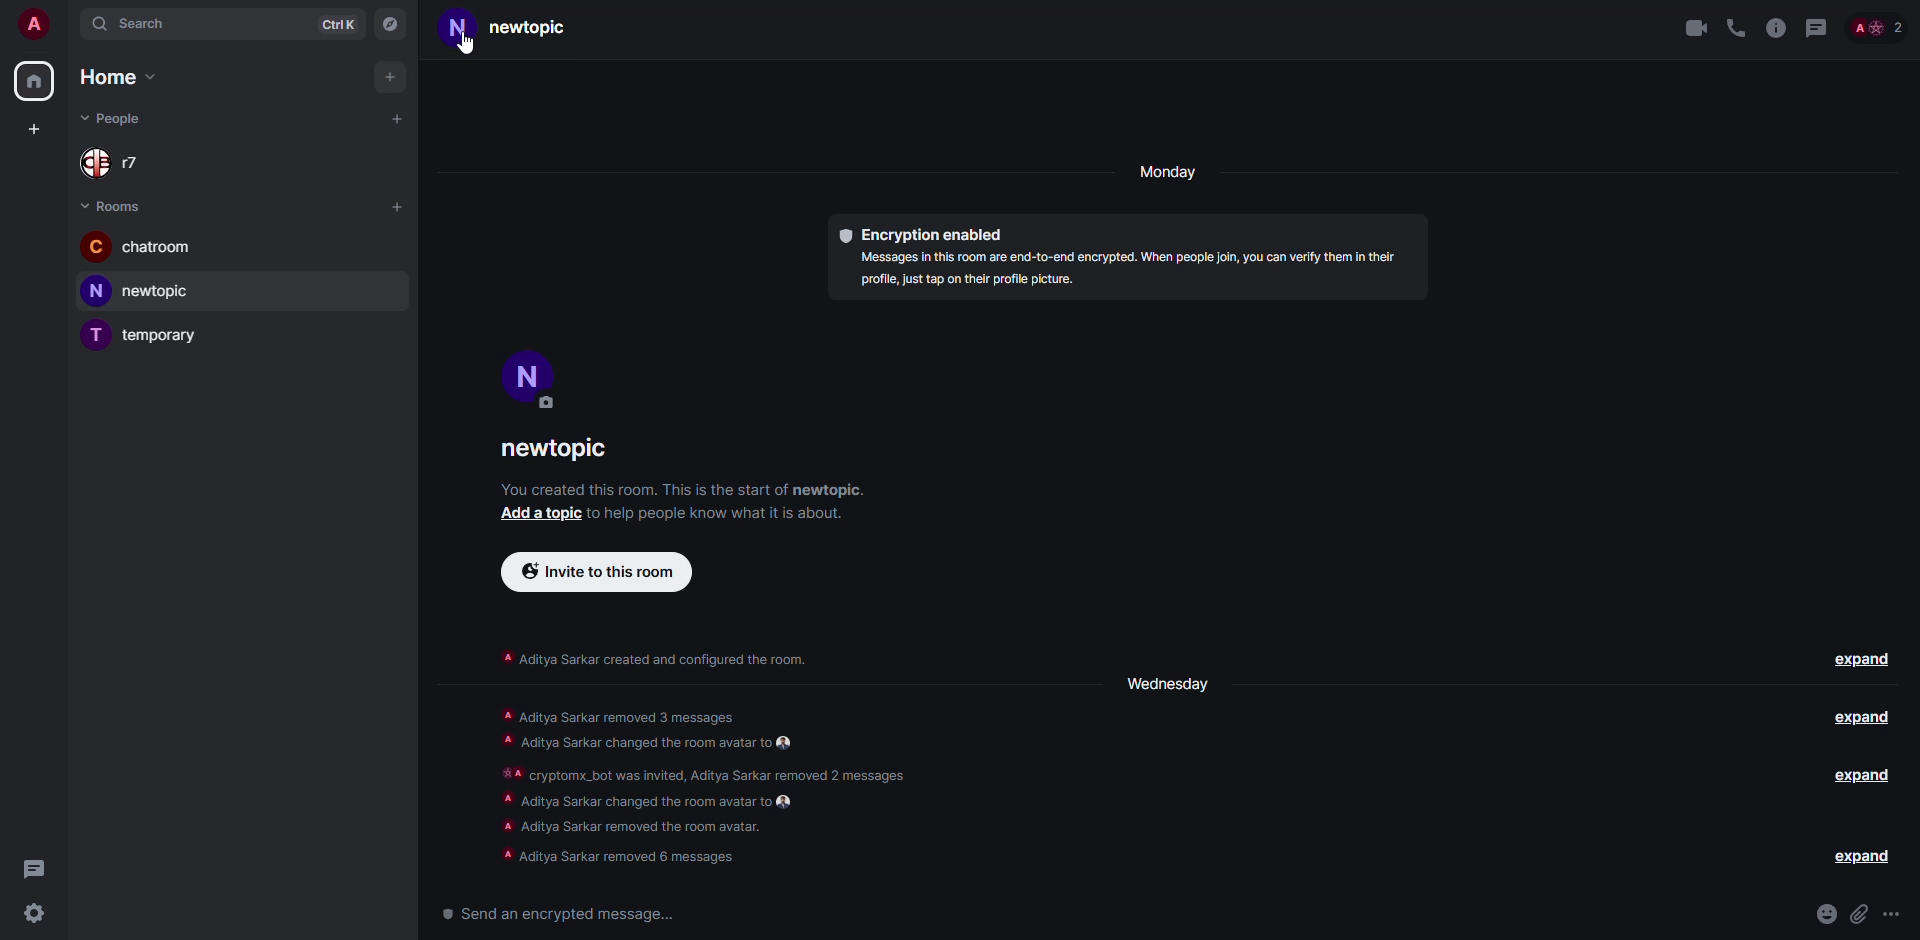 The image size is (1920, 940). I want to click on more, so click(1894, 915).